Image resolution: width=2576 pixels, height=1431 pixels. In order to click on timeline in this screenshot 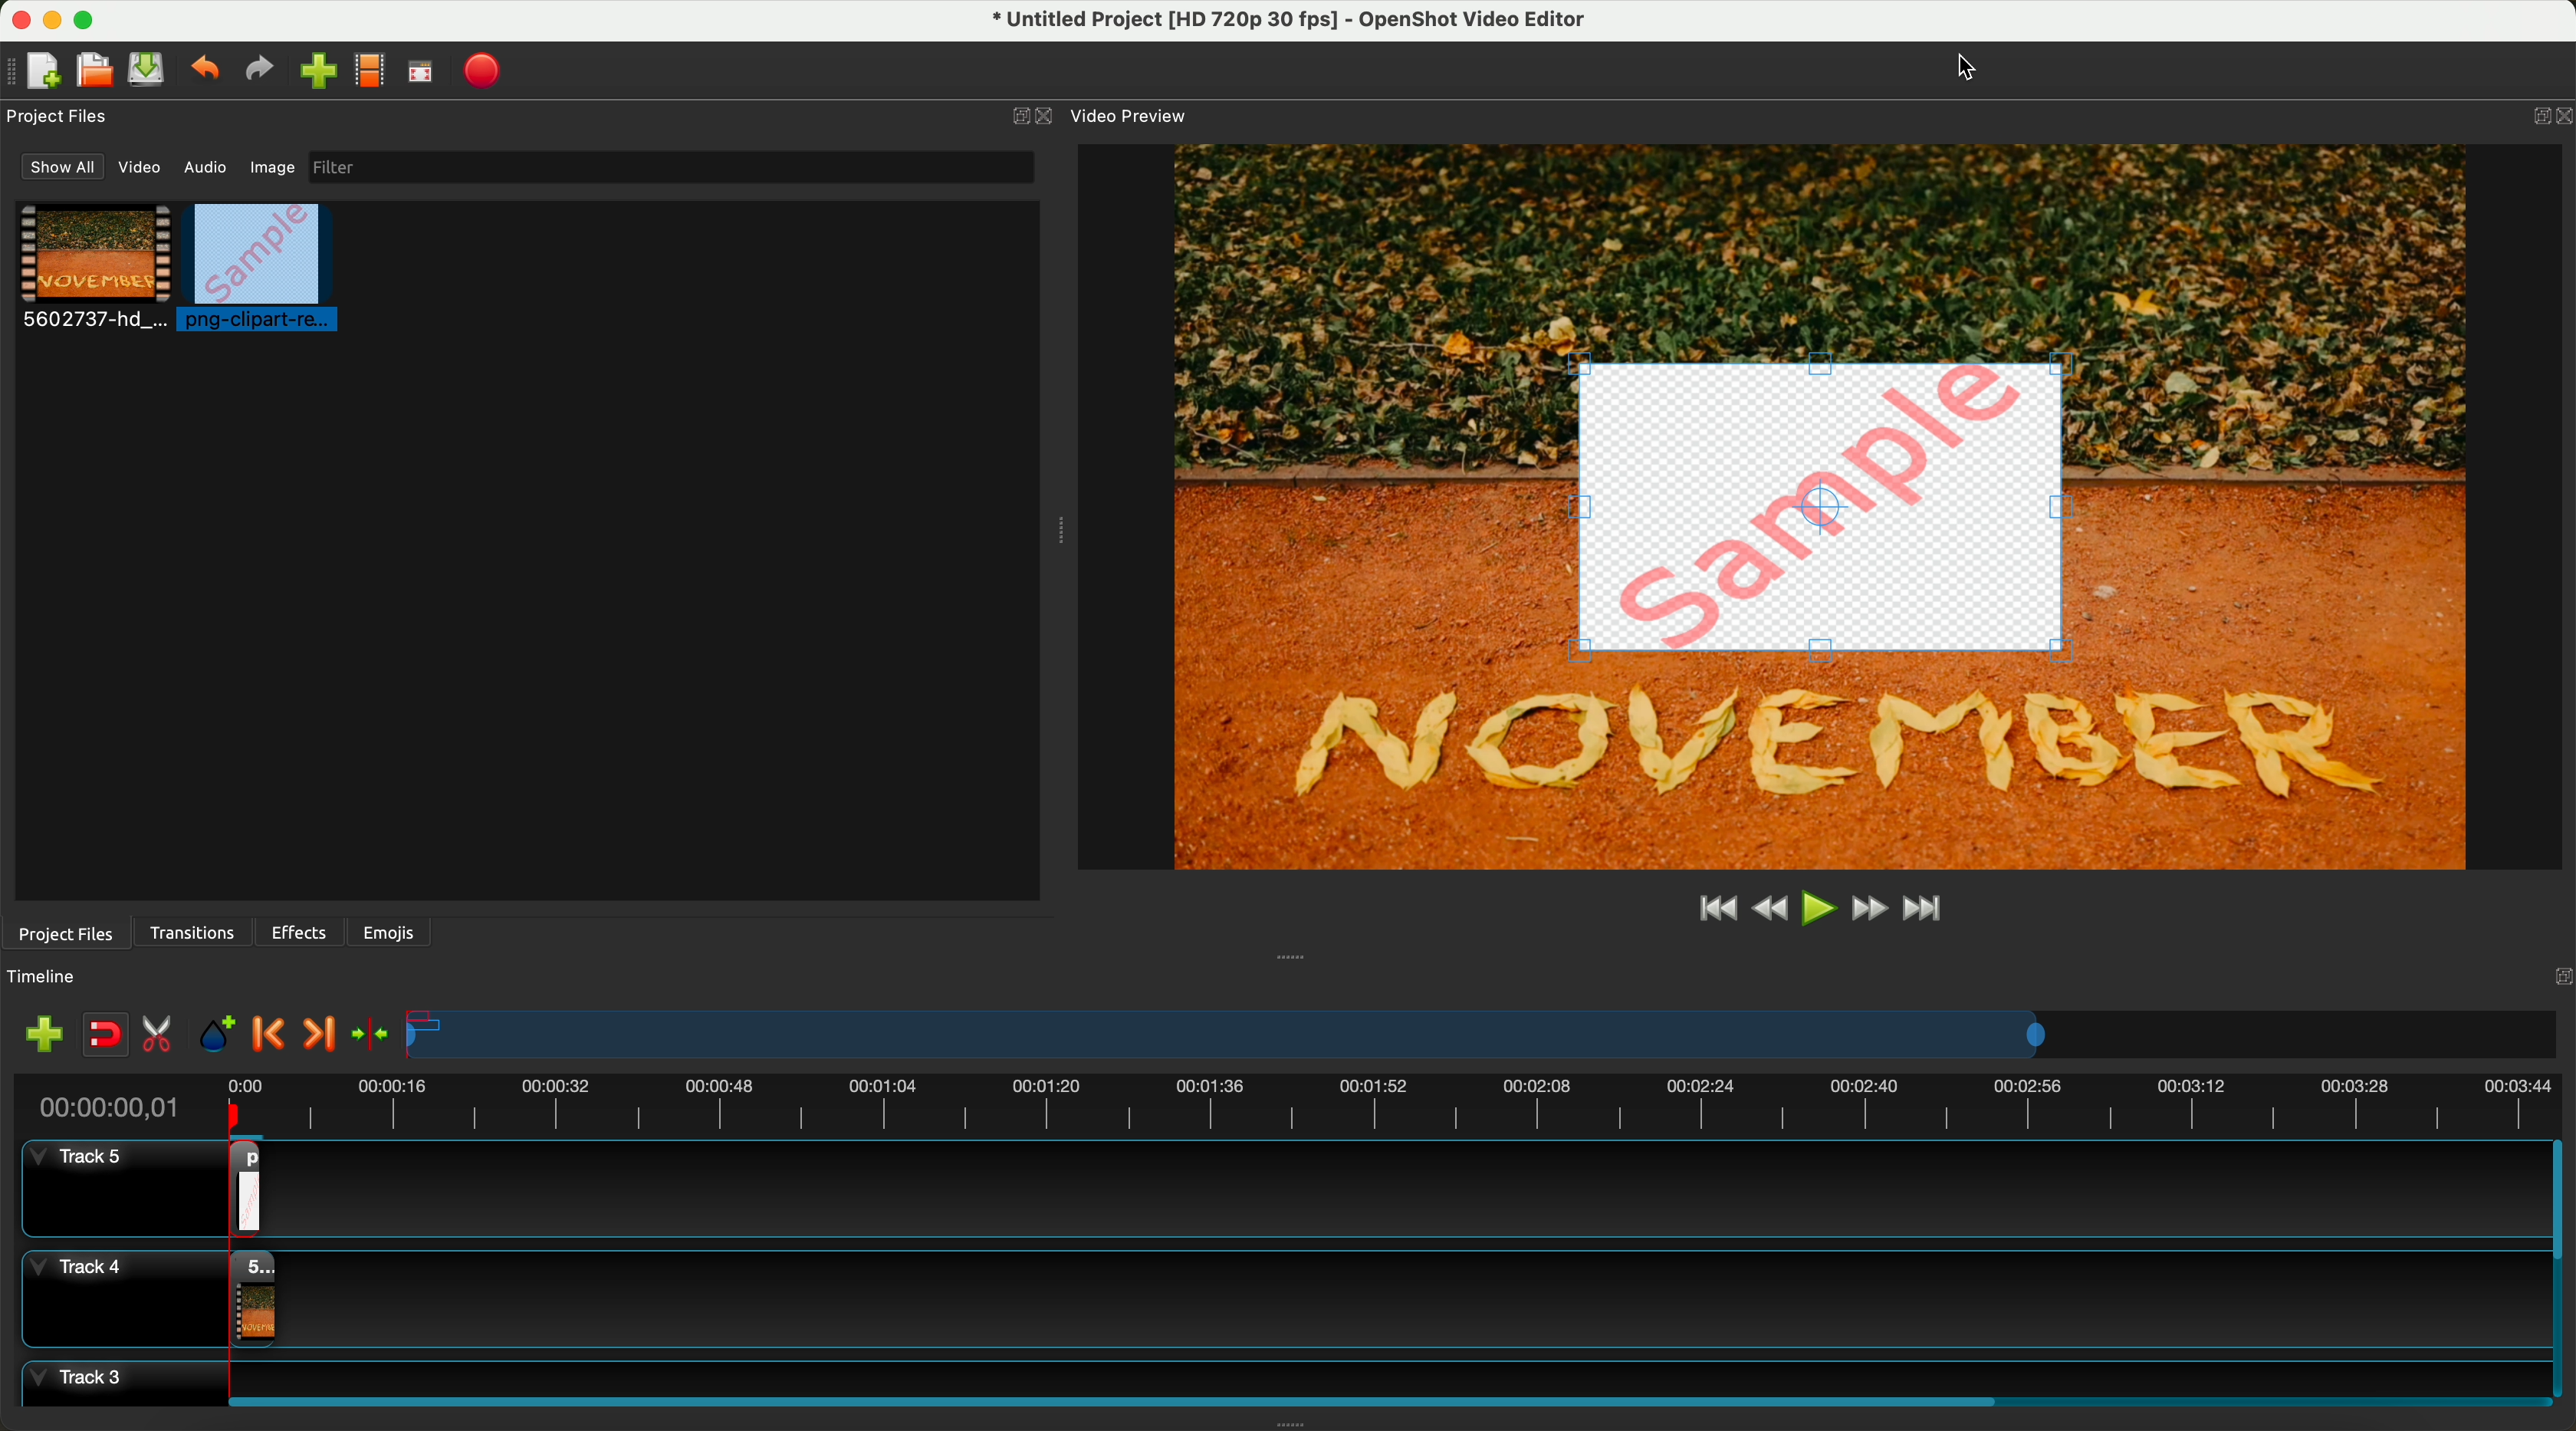, I will do `click(1286, 1103)`.